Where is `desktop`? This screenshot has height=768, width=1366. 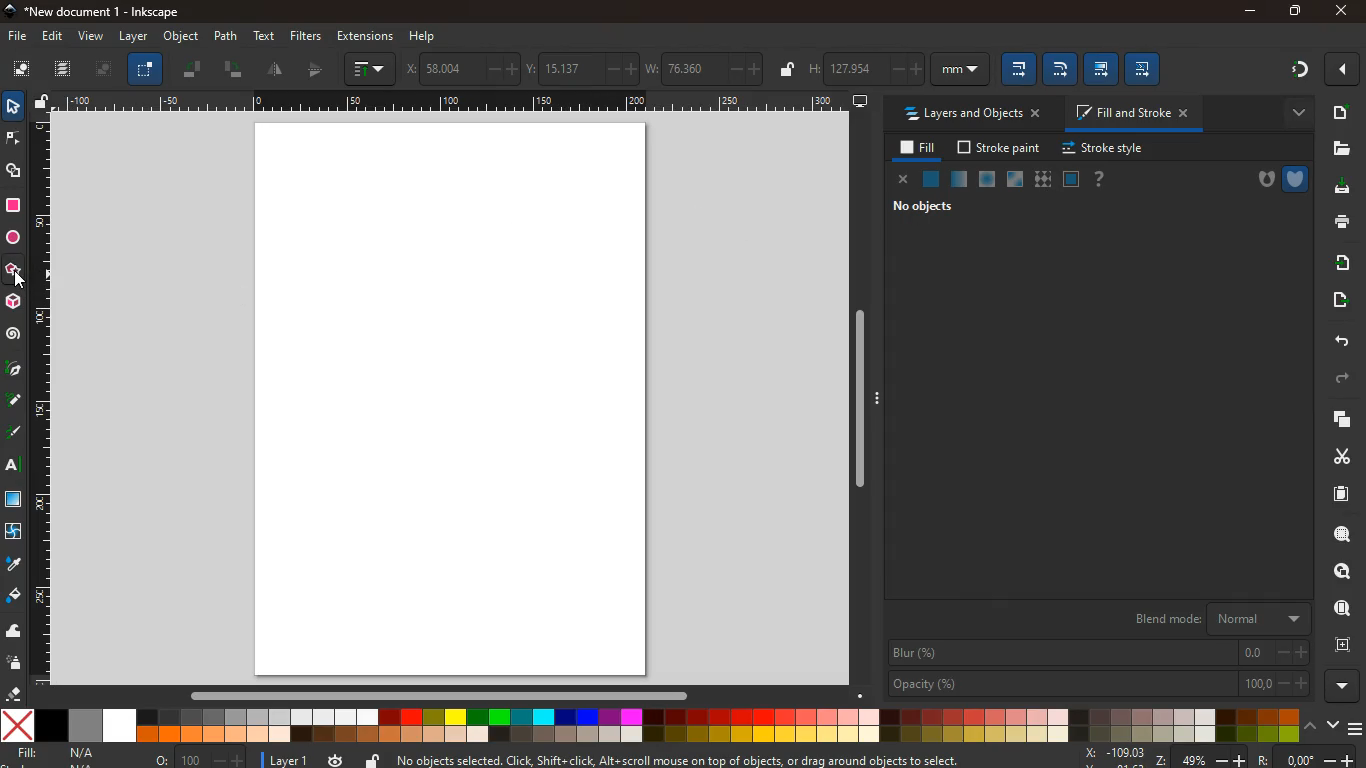 desktop is located at coordinates (861, 101).